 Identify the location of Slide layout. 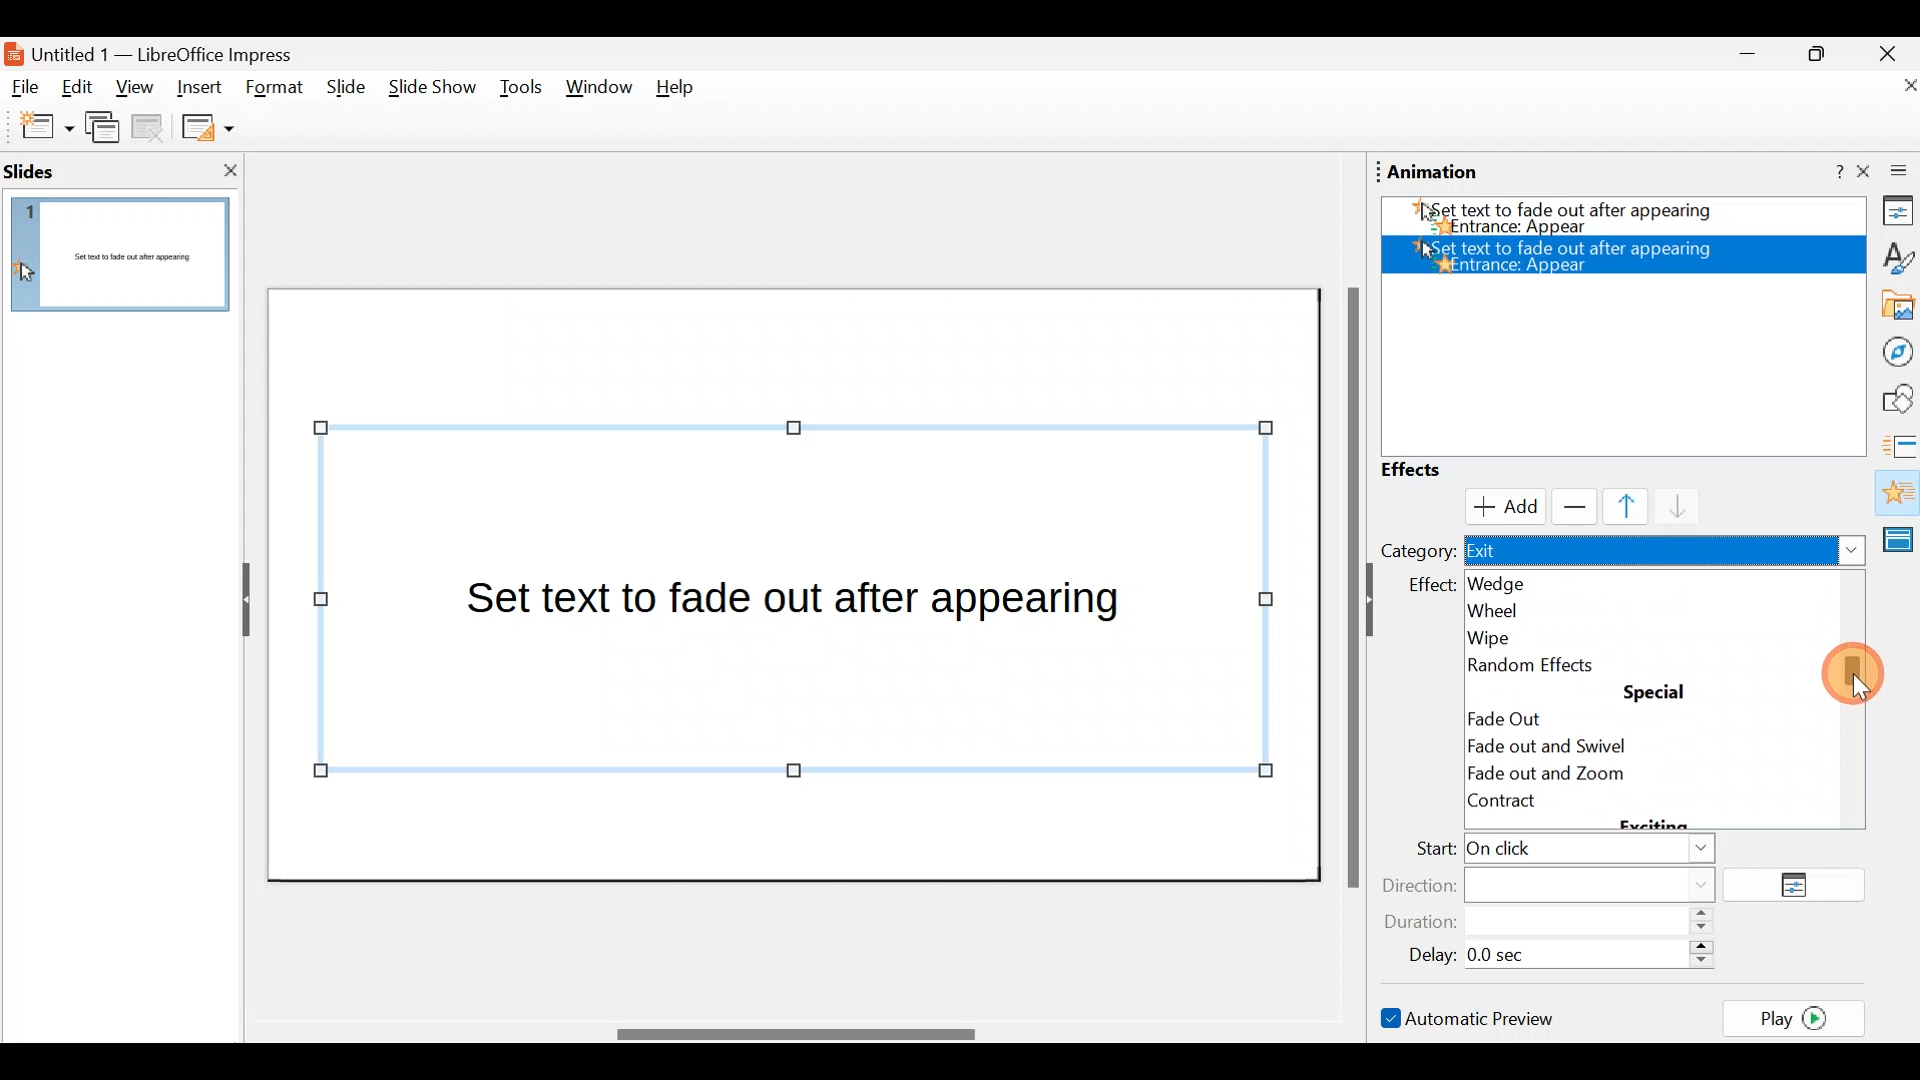
(206, 126).